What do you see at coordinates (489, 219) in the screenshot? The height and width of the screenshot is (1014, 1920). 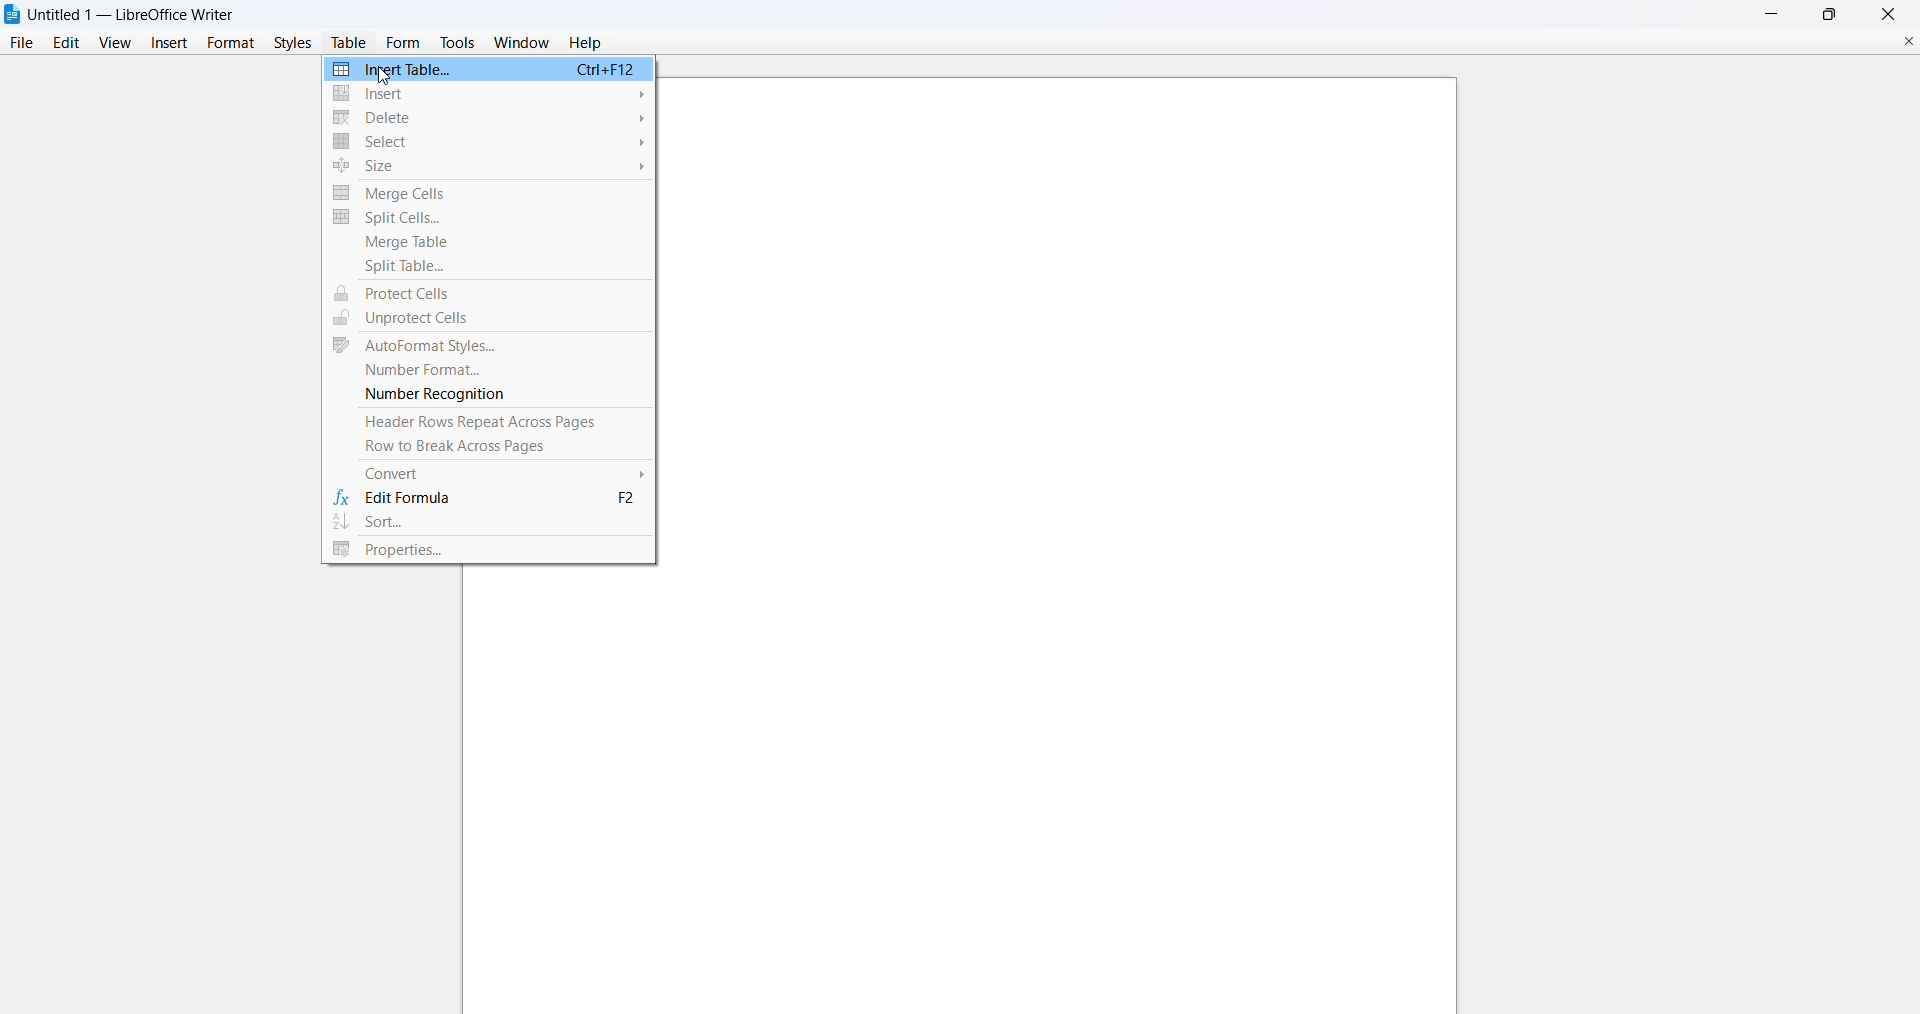 I see `split cells` at bounding box center [489, 219].